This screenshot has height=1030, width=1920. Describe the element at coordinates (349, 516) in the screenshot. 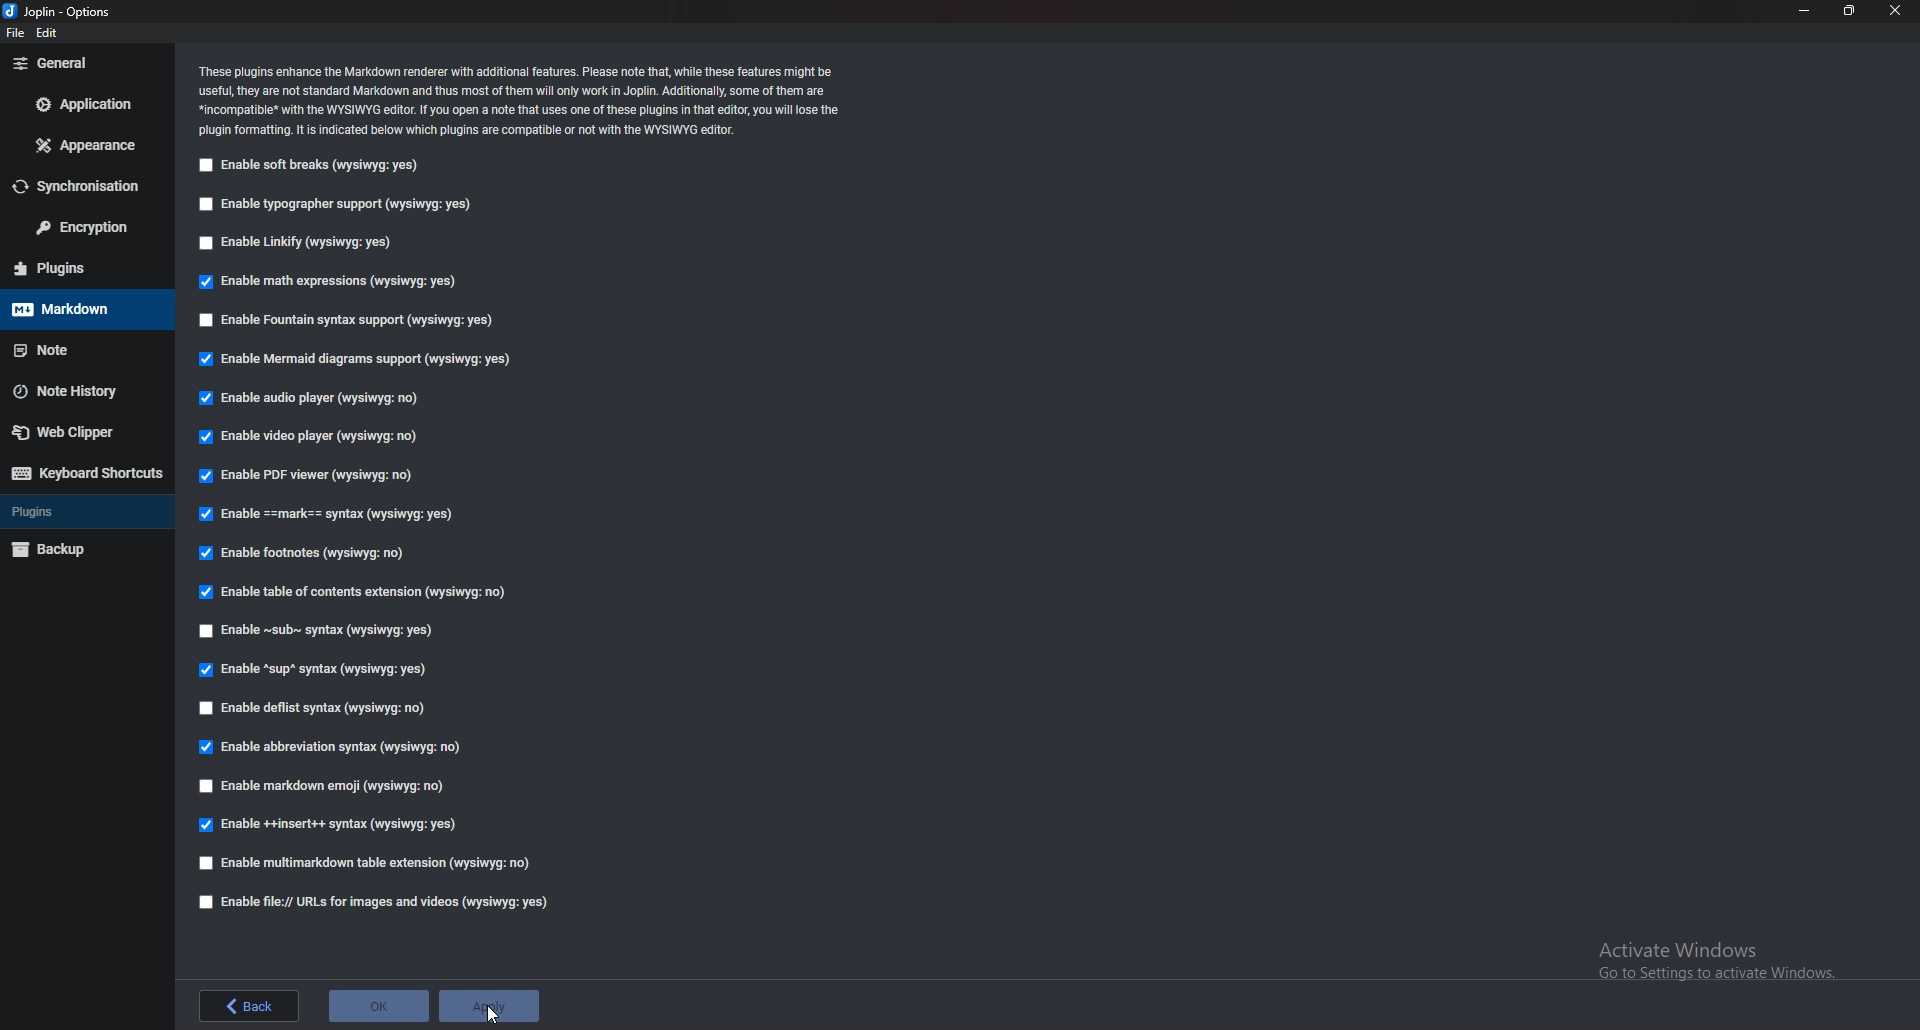

I see `Enable Mark Syntax` at that location.